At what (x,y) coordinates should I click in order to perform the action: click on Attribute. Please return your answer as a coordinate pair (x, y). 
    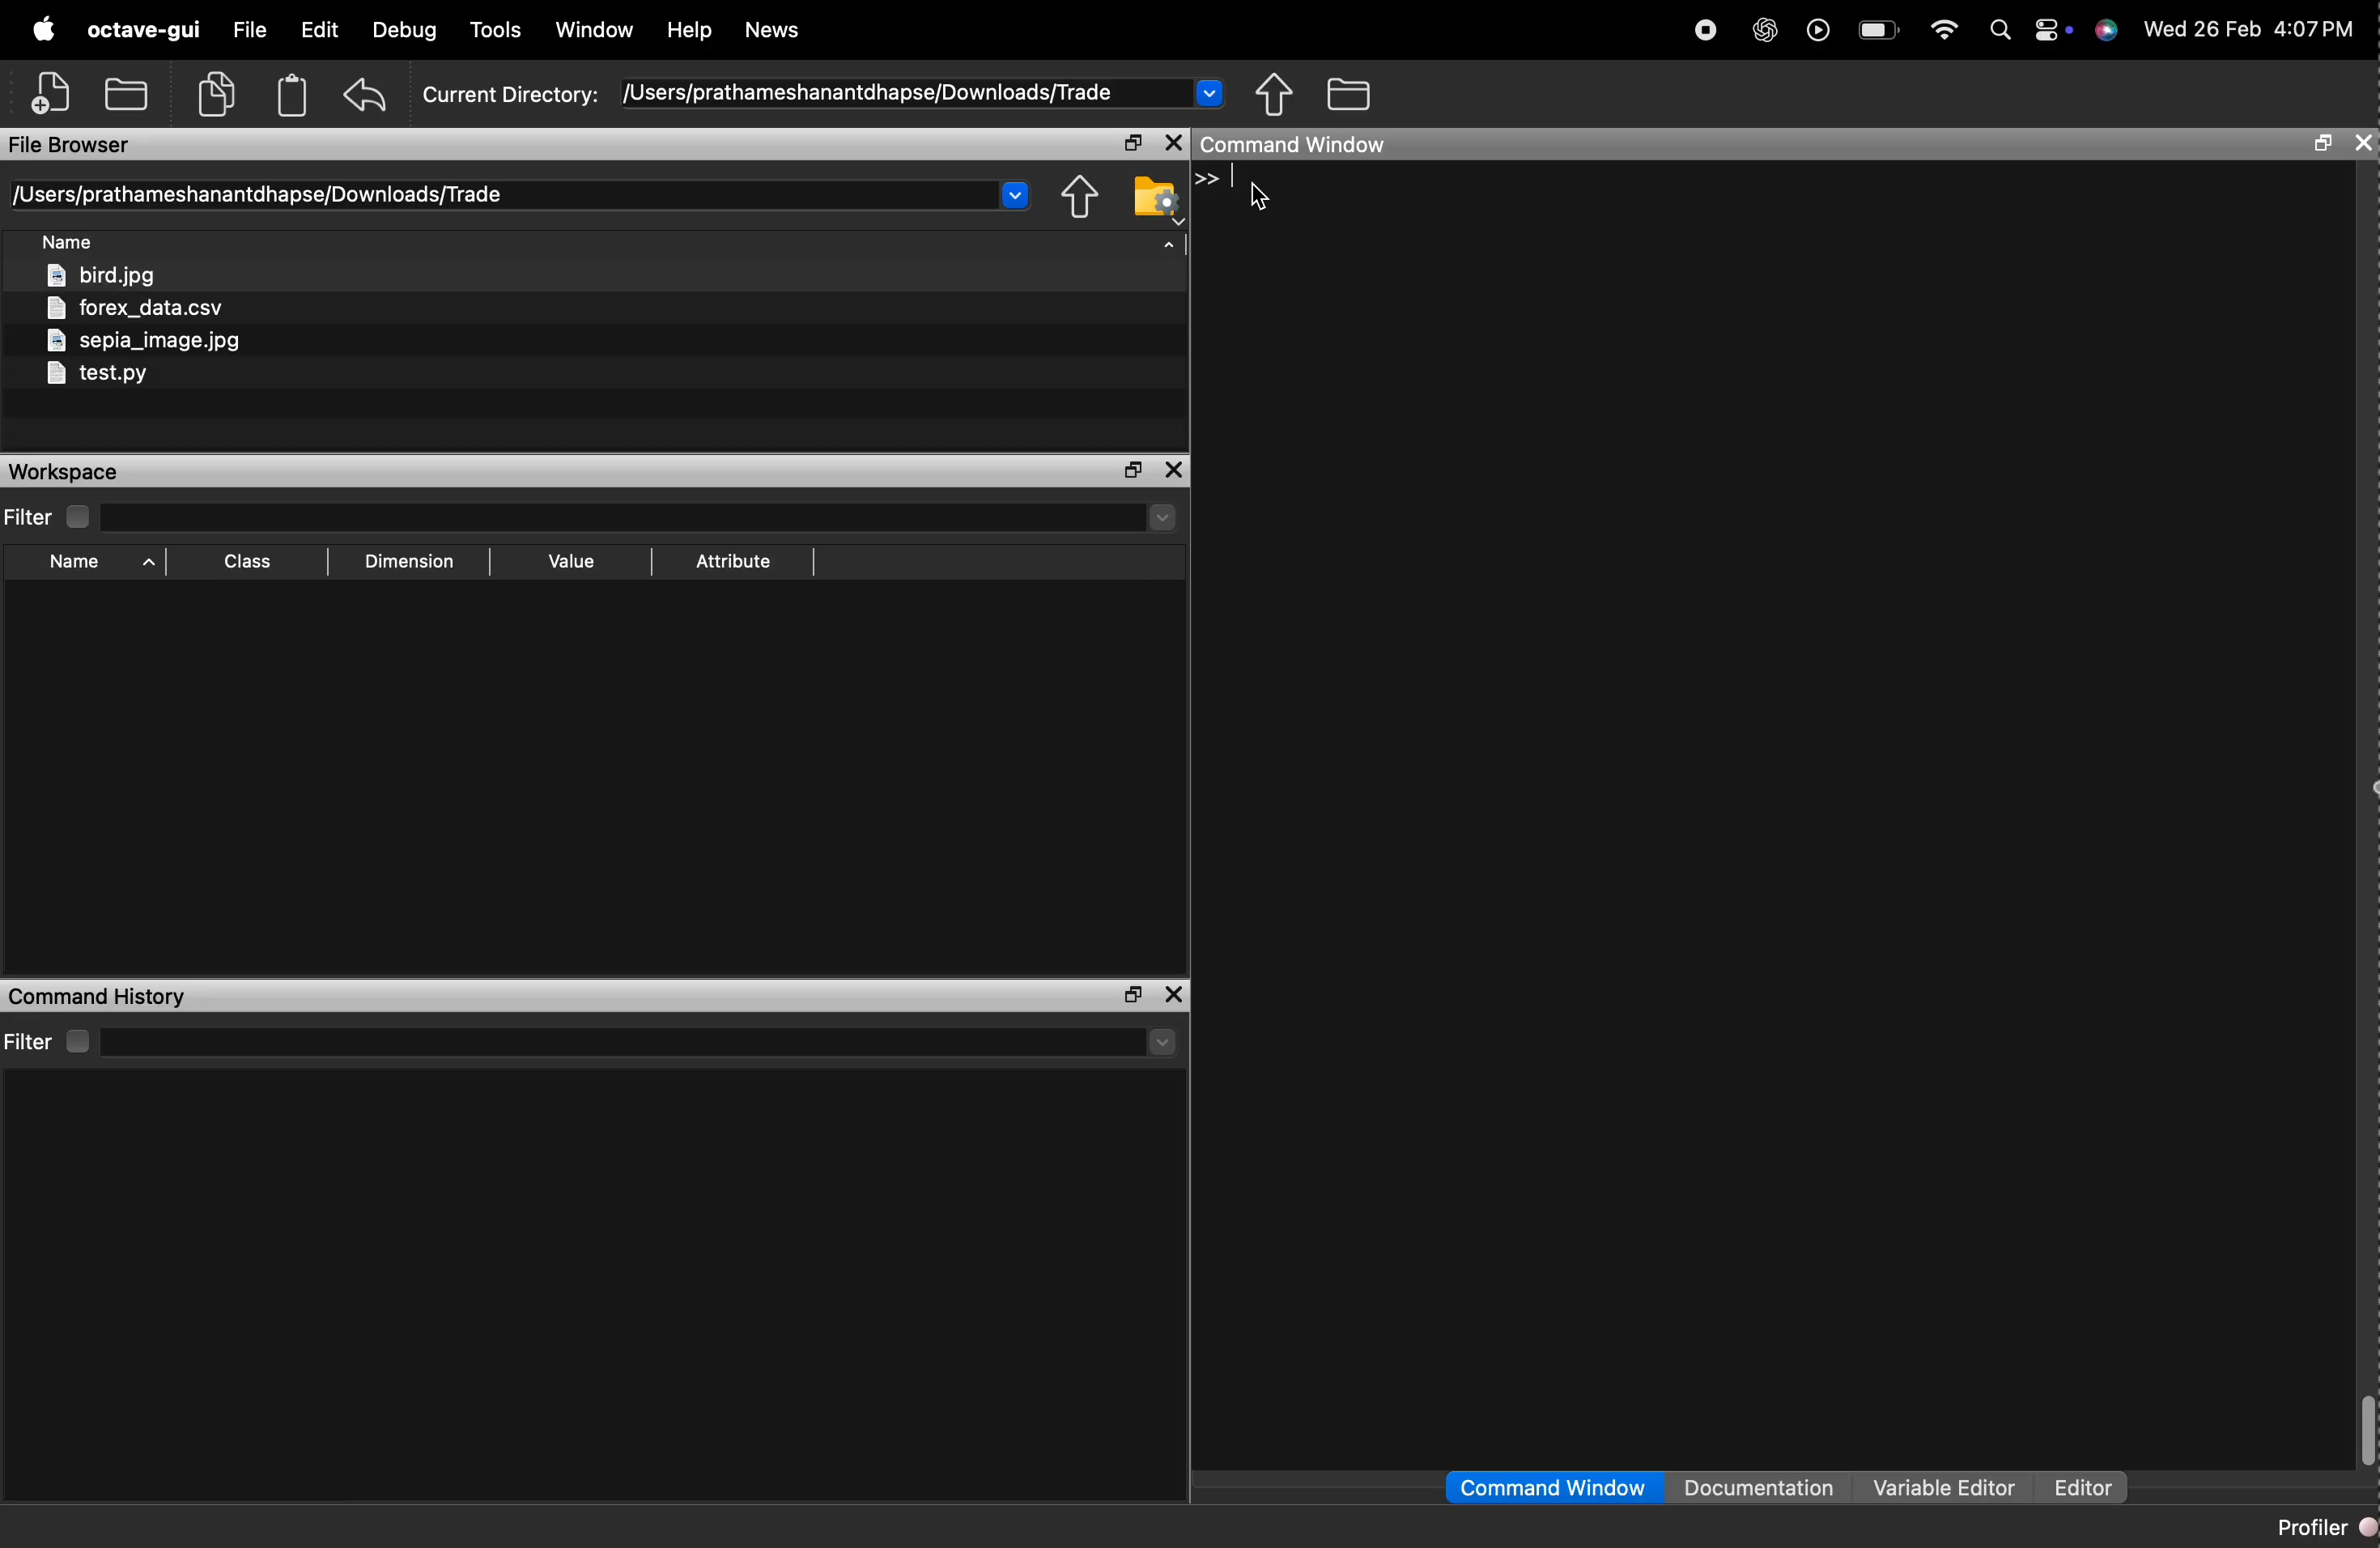
    Looking at the image, I should click on (735, 563).